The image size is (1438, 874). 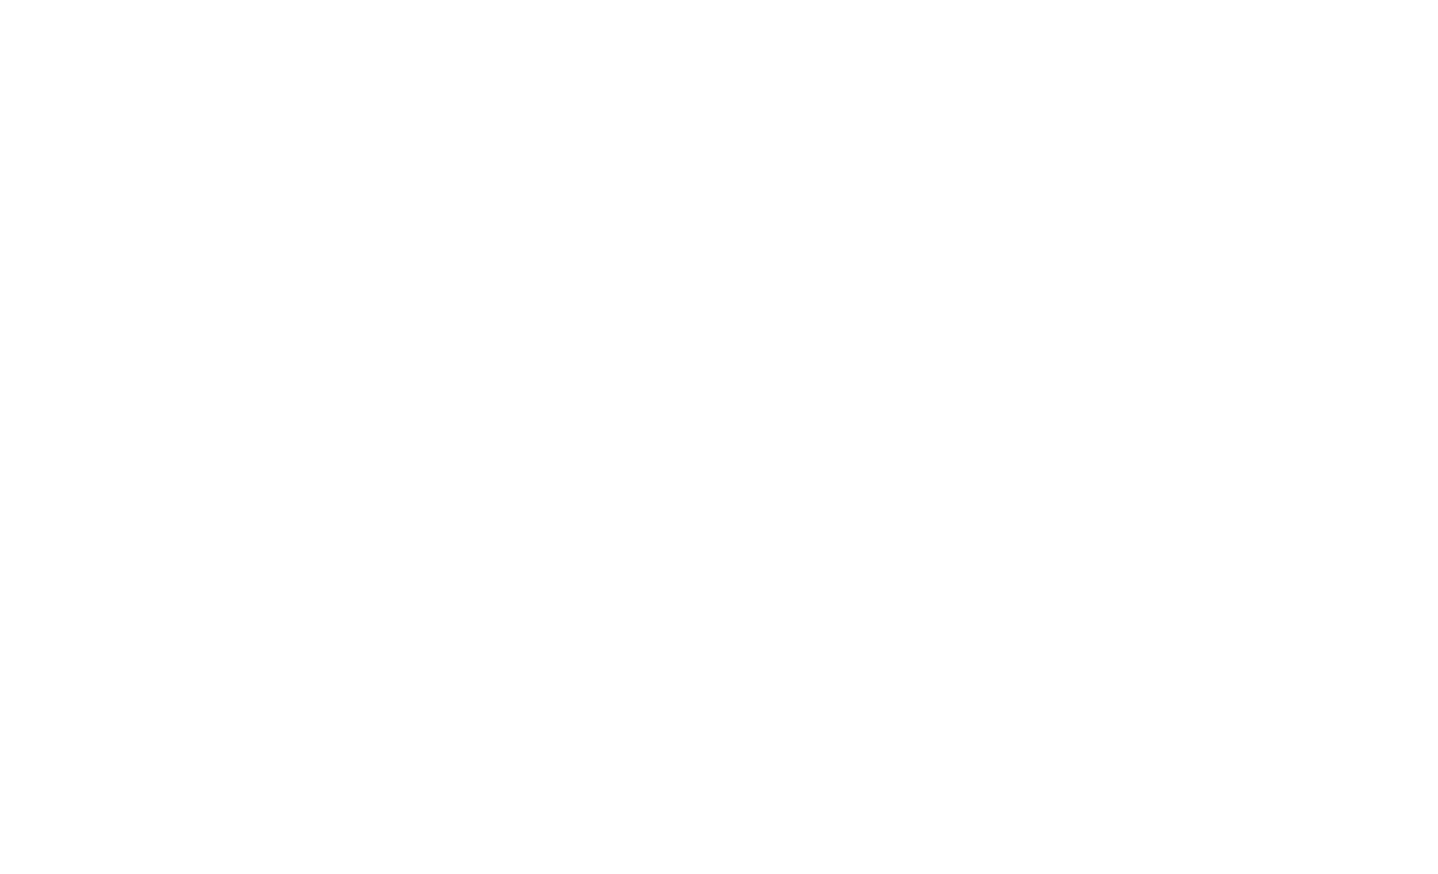 I want to click on Add, so click(x=15, y=825).